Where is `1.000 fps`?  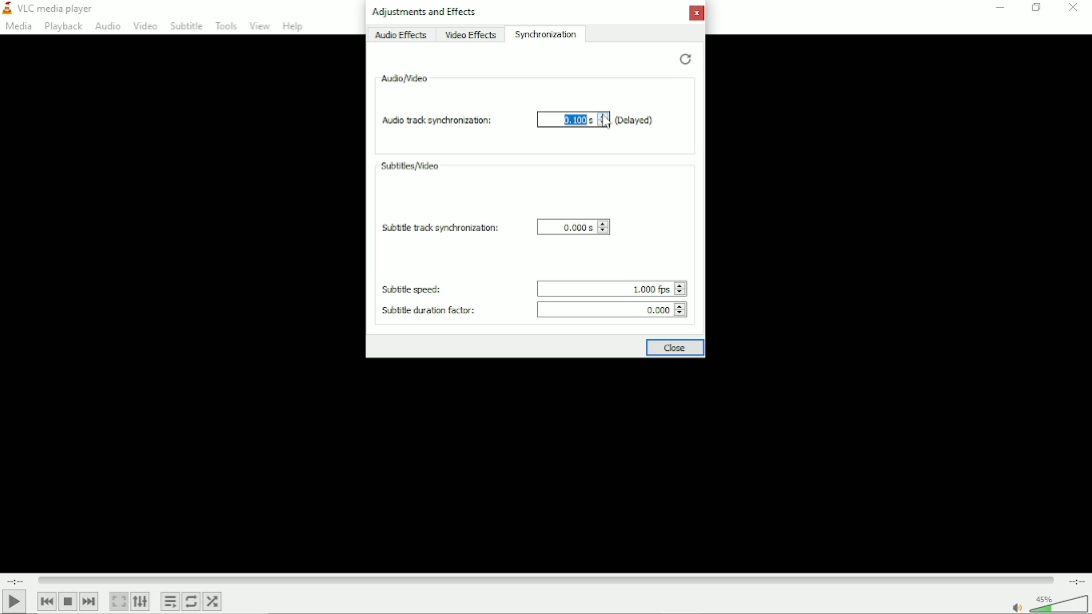 1.000 fps is located at coordinates (612, 289).